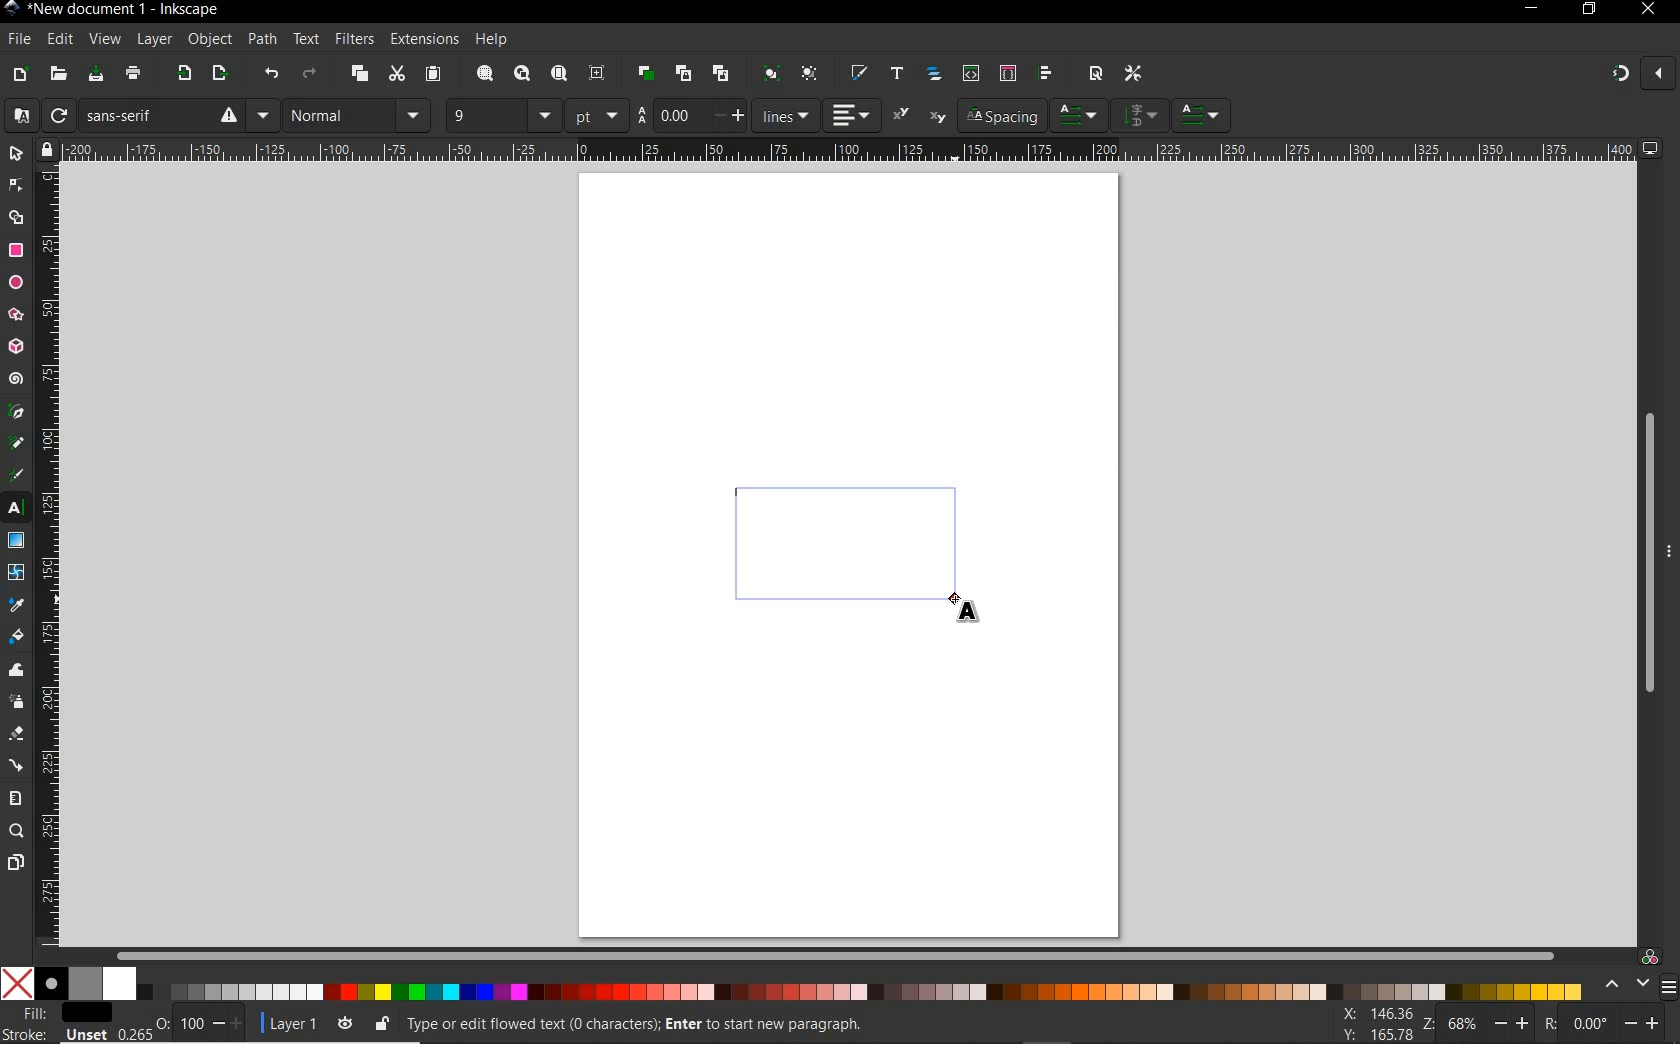 The image size is (1680, 1044). What do you see at coordinates (1514, 1022) in the screenshot?
I see `increase/decrease` at bounding box center [1514, 1022].